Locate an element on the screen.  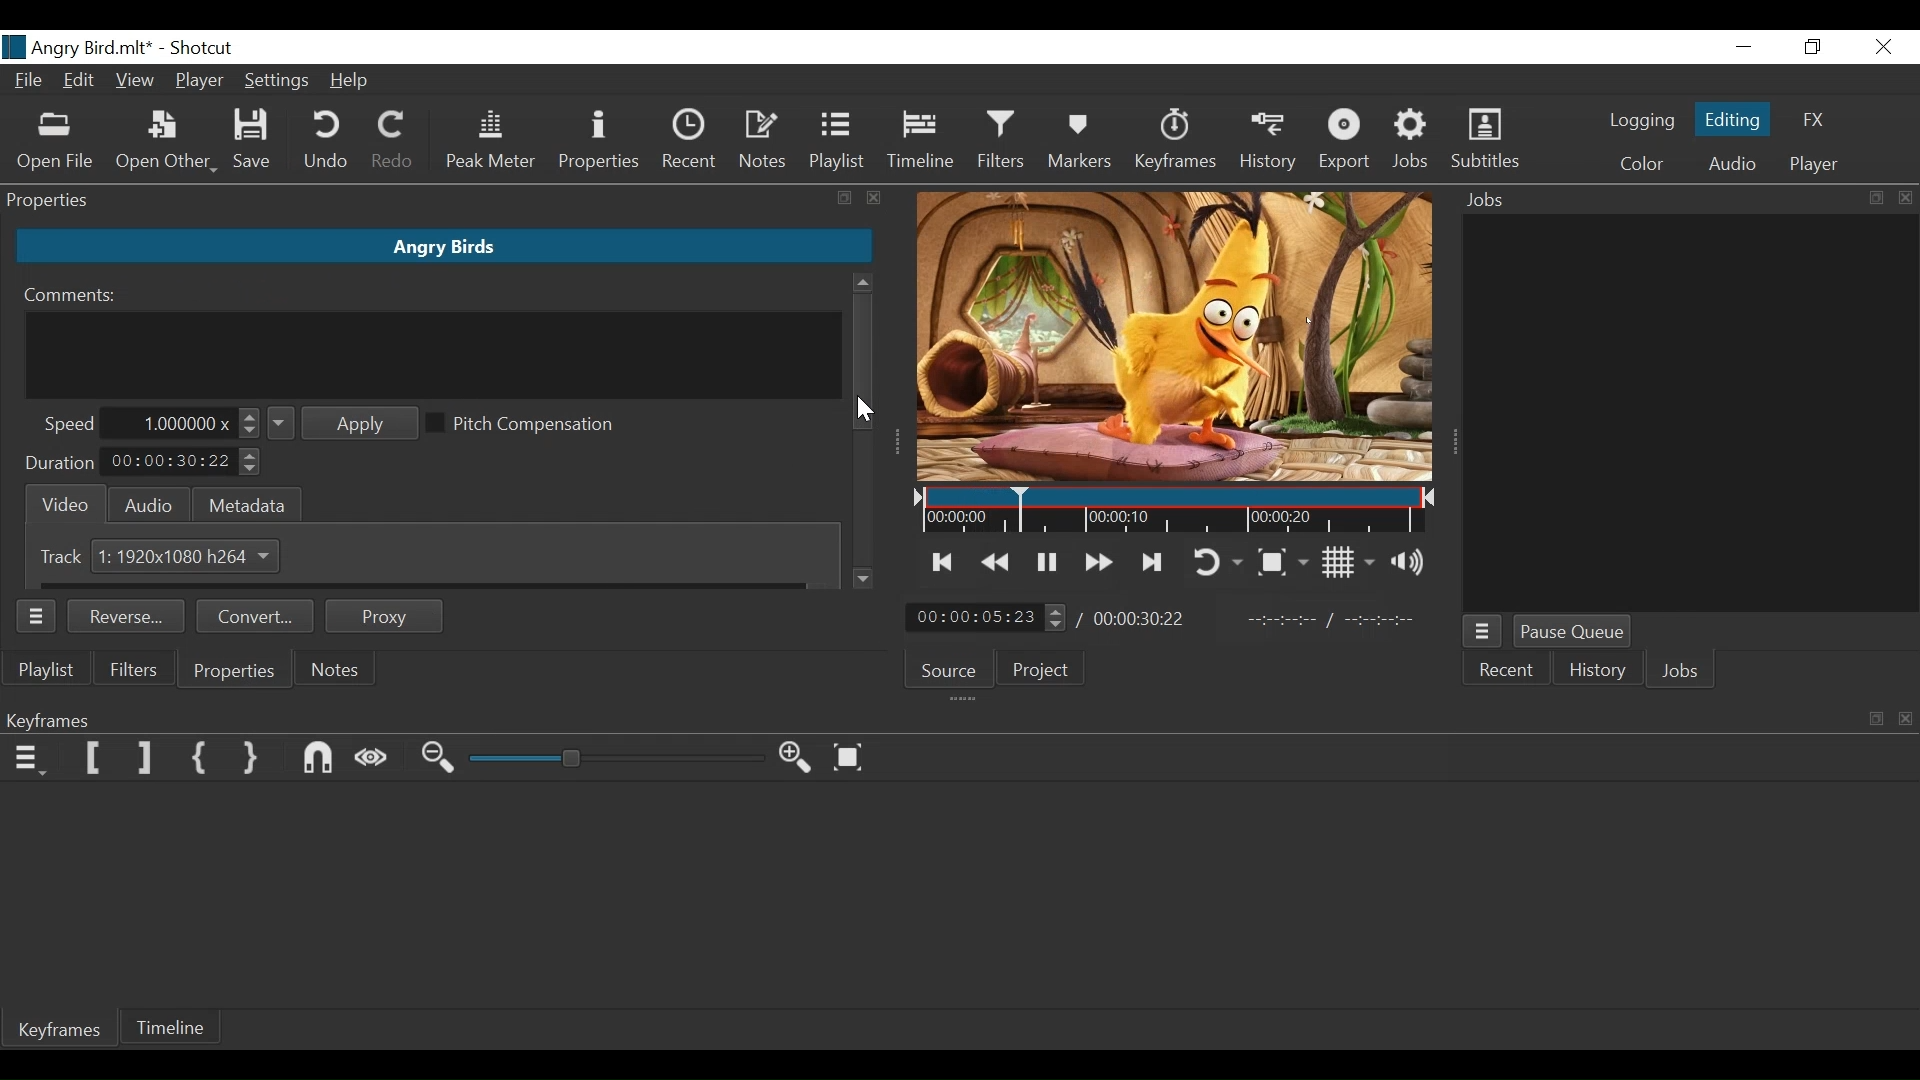
Marker is located at coordinates (1084, 143).